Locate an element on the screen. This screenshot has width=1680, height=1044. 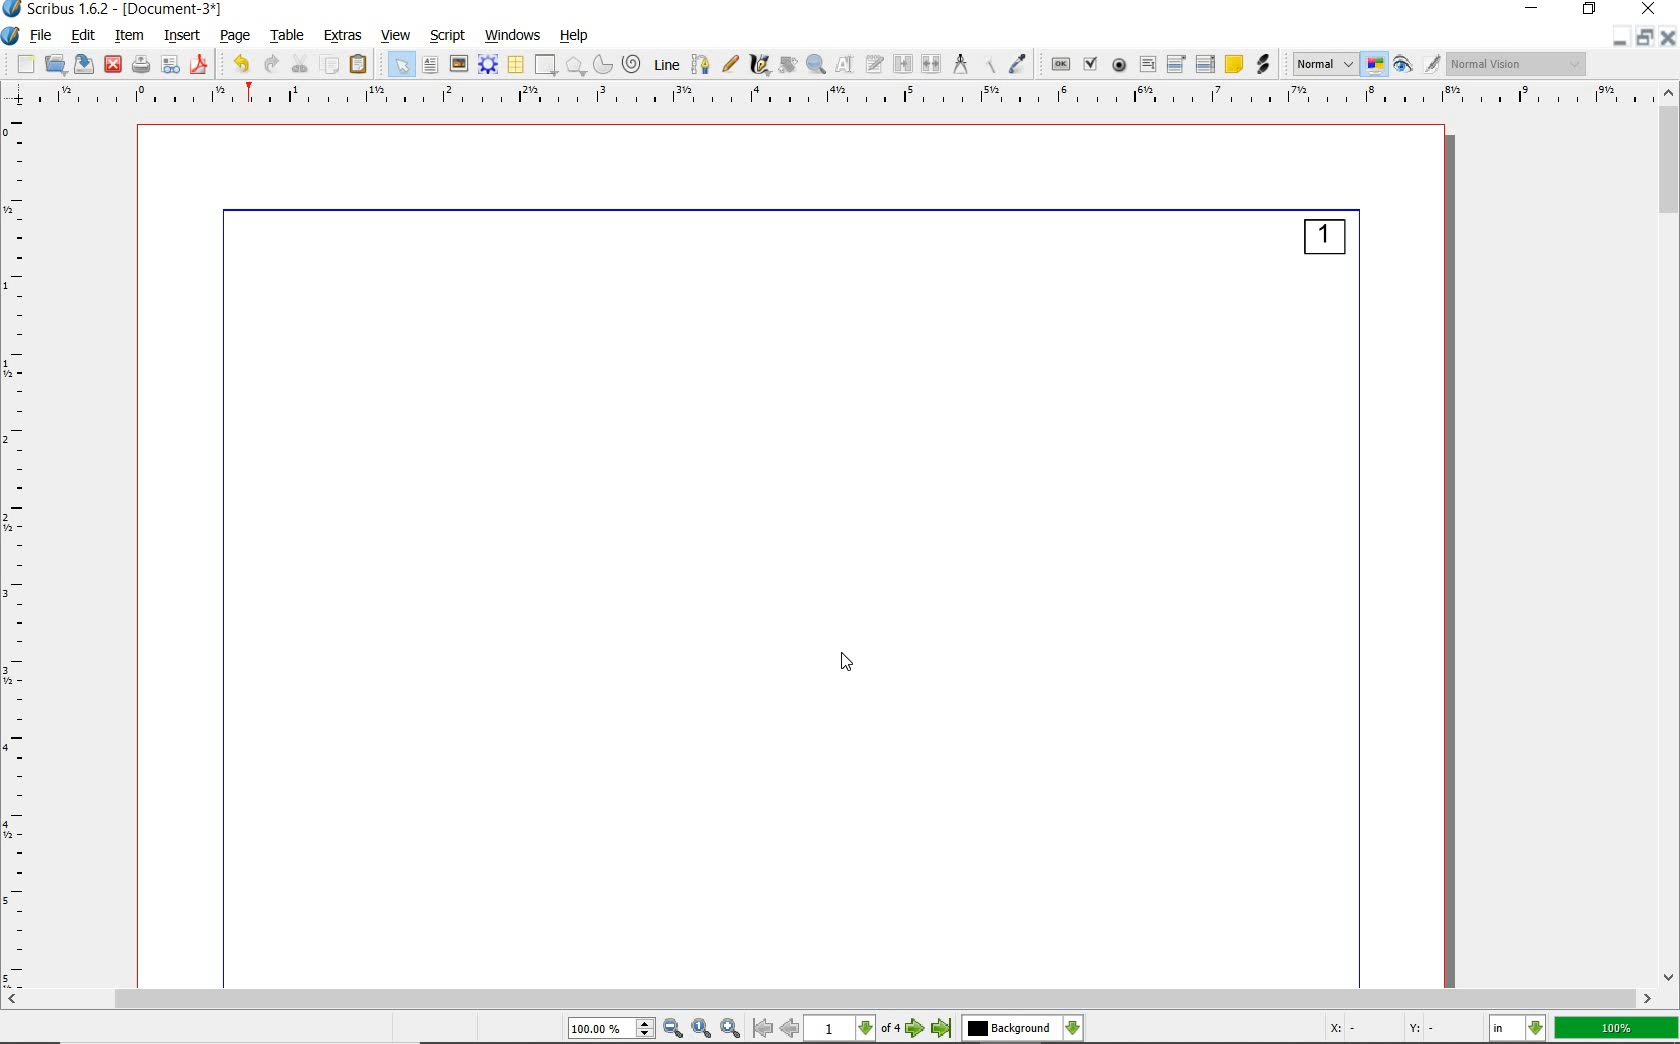
select the current unit: in is located at coordinates (1517, 1028).